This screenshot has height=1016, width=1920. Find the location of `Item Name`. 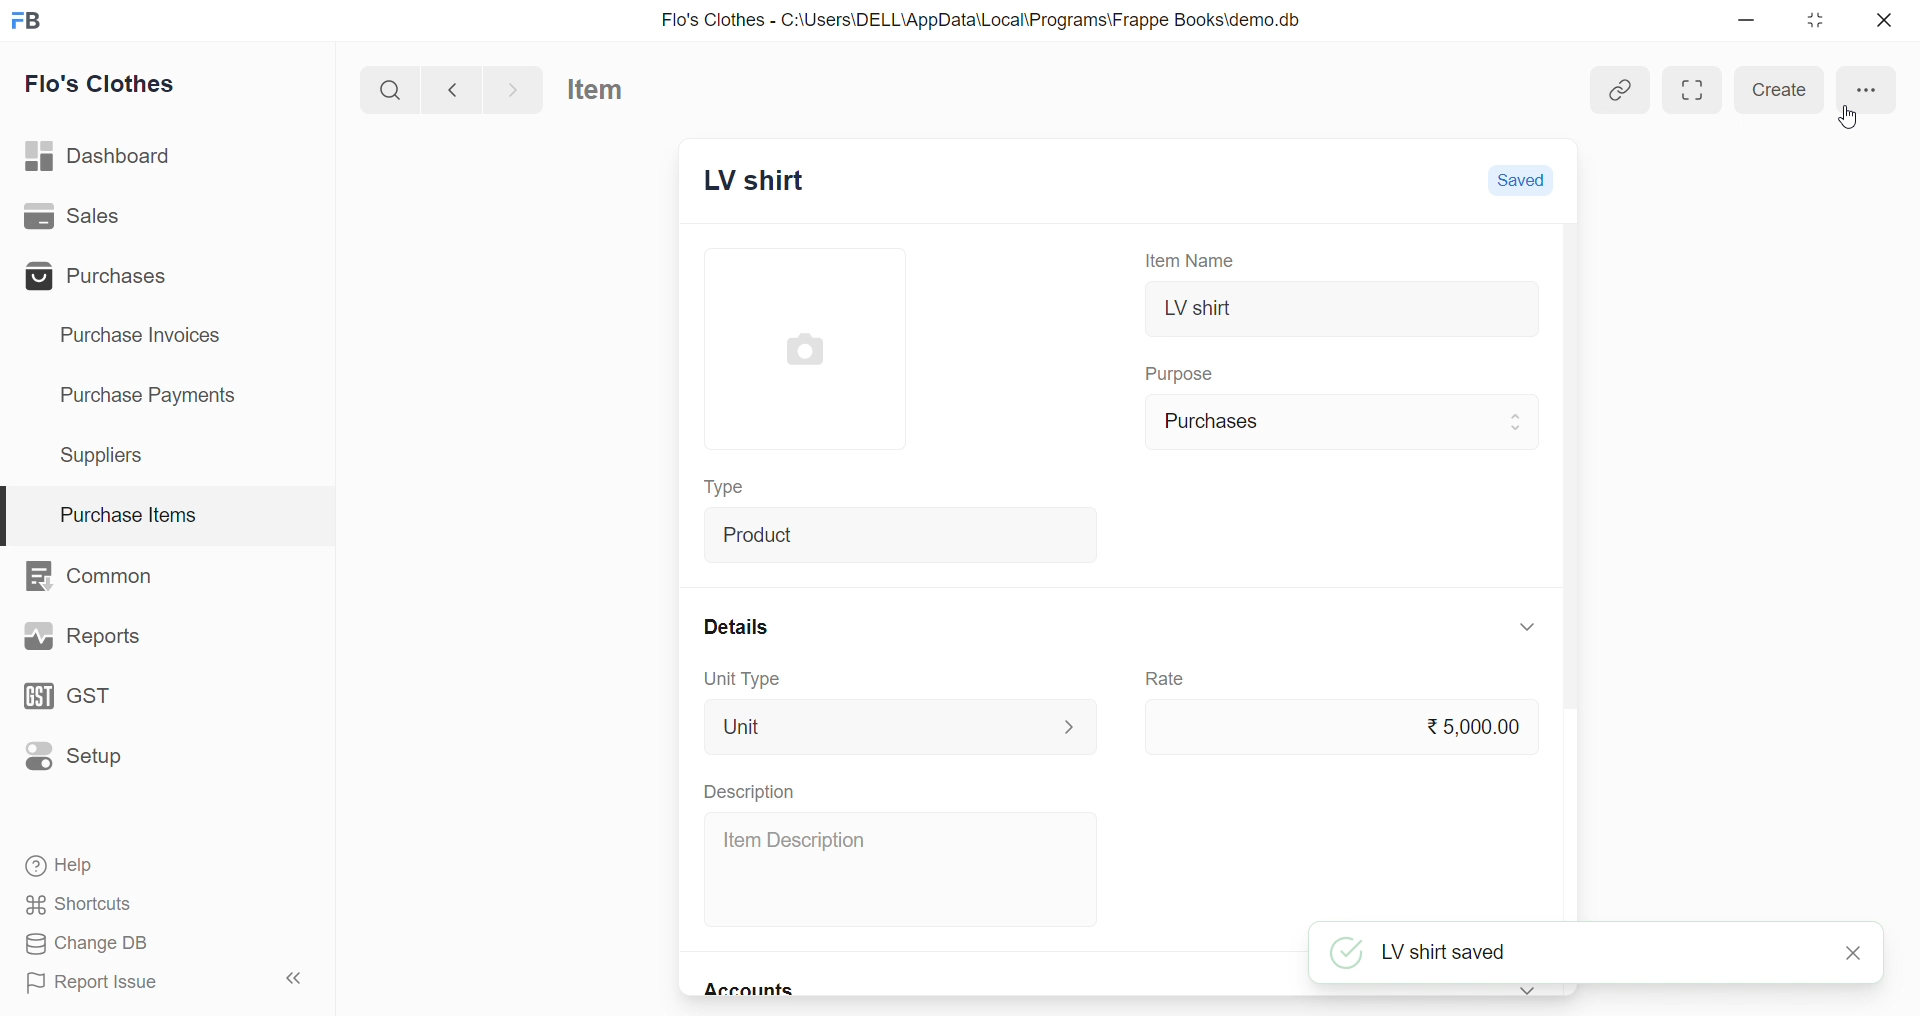

Item Name is located at coordinates (1195, 259).